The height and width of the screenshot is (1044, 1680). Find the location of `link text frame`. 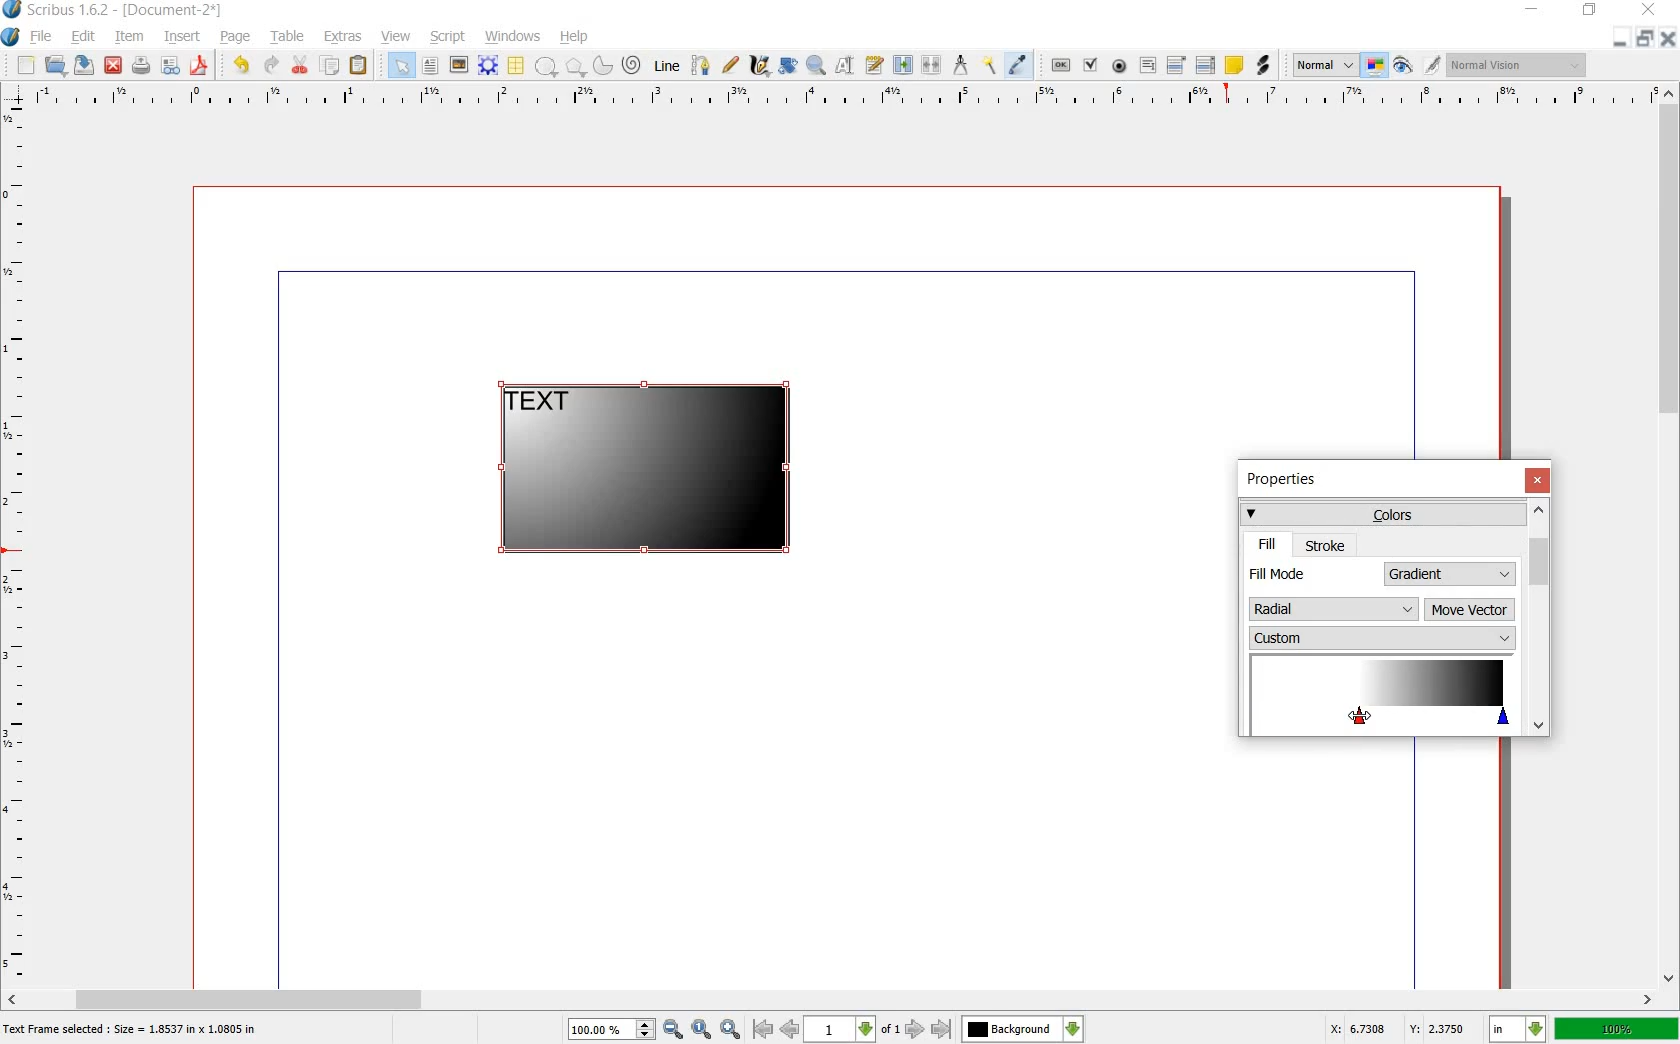

link text frame is located at coordinates (902, 66).